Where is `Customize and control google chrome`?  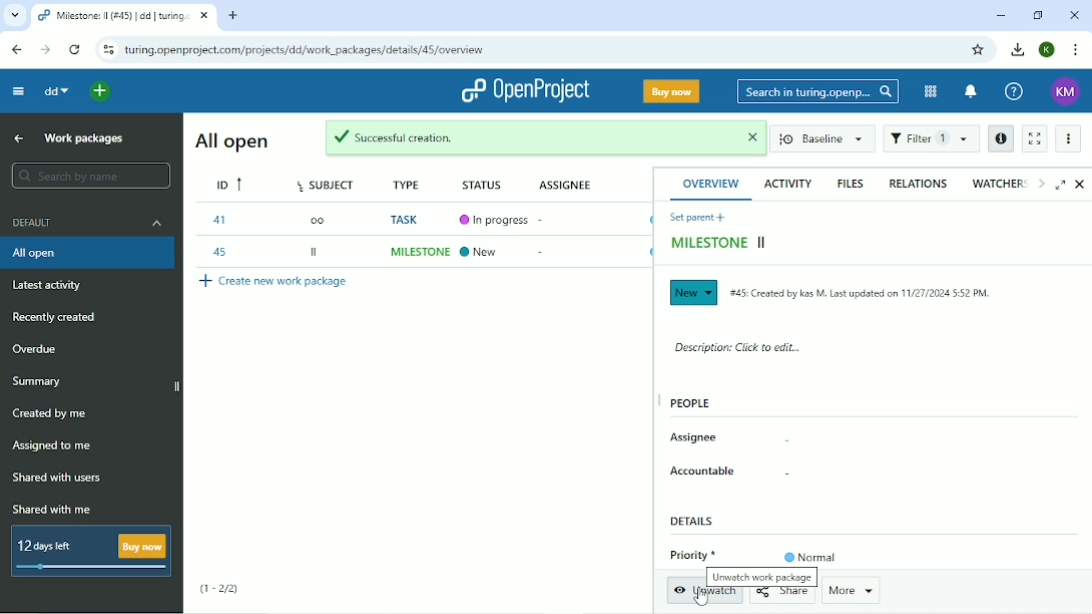 Customize and control google chrome is located at coordinates (1076, 50).